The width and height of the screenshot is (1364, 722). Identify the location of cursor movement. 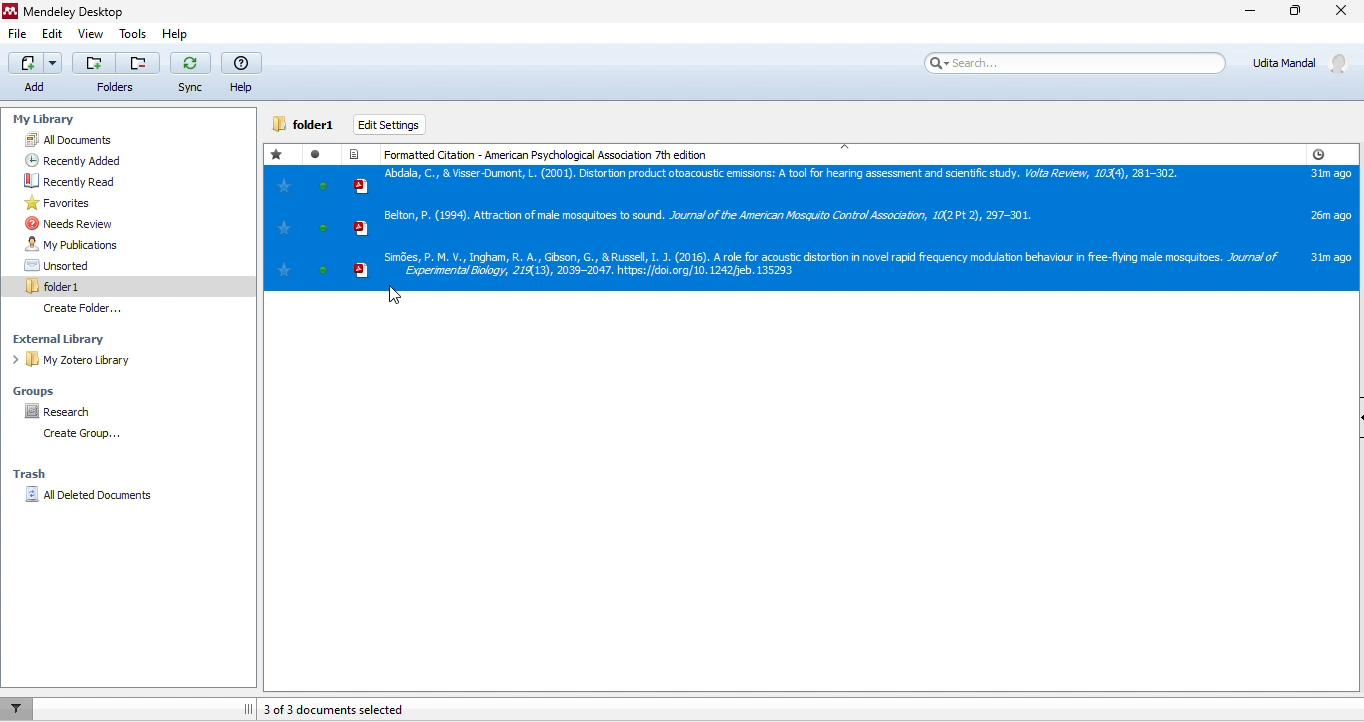
(394, 295).